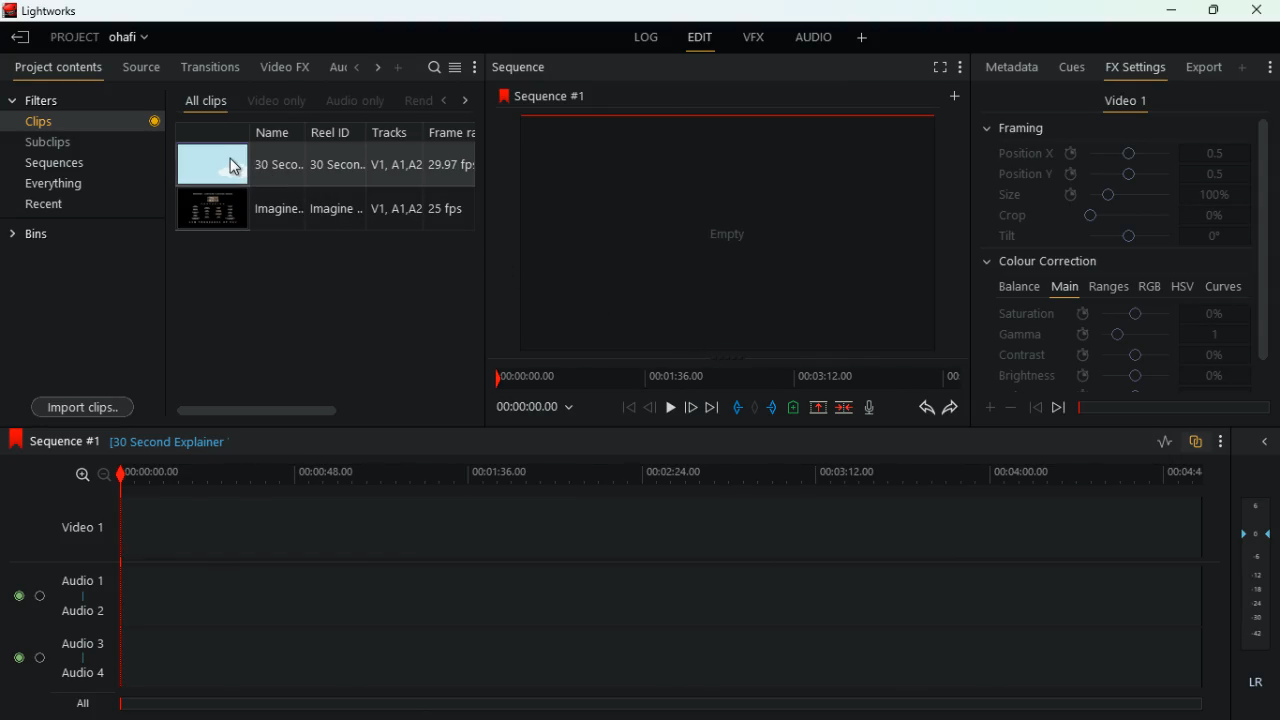 Image resolution: width=1280 pixels, height=720 pixels. What do you see at coordinates (1226, 285) in the screenshot?
I see `curves` at bounding box center [1226, 285].